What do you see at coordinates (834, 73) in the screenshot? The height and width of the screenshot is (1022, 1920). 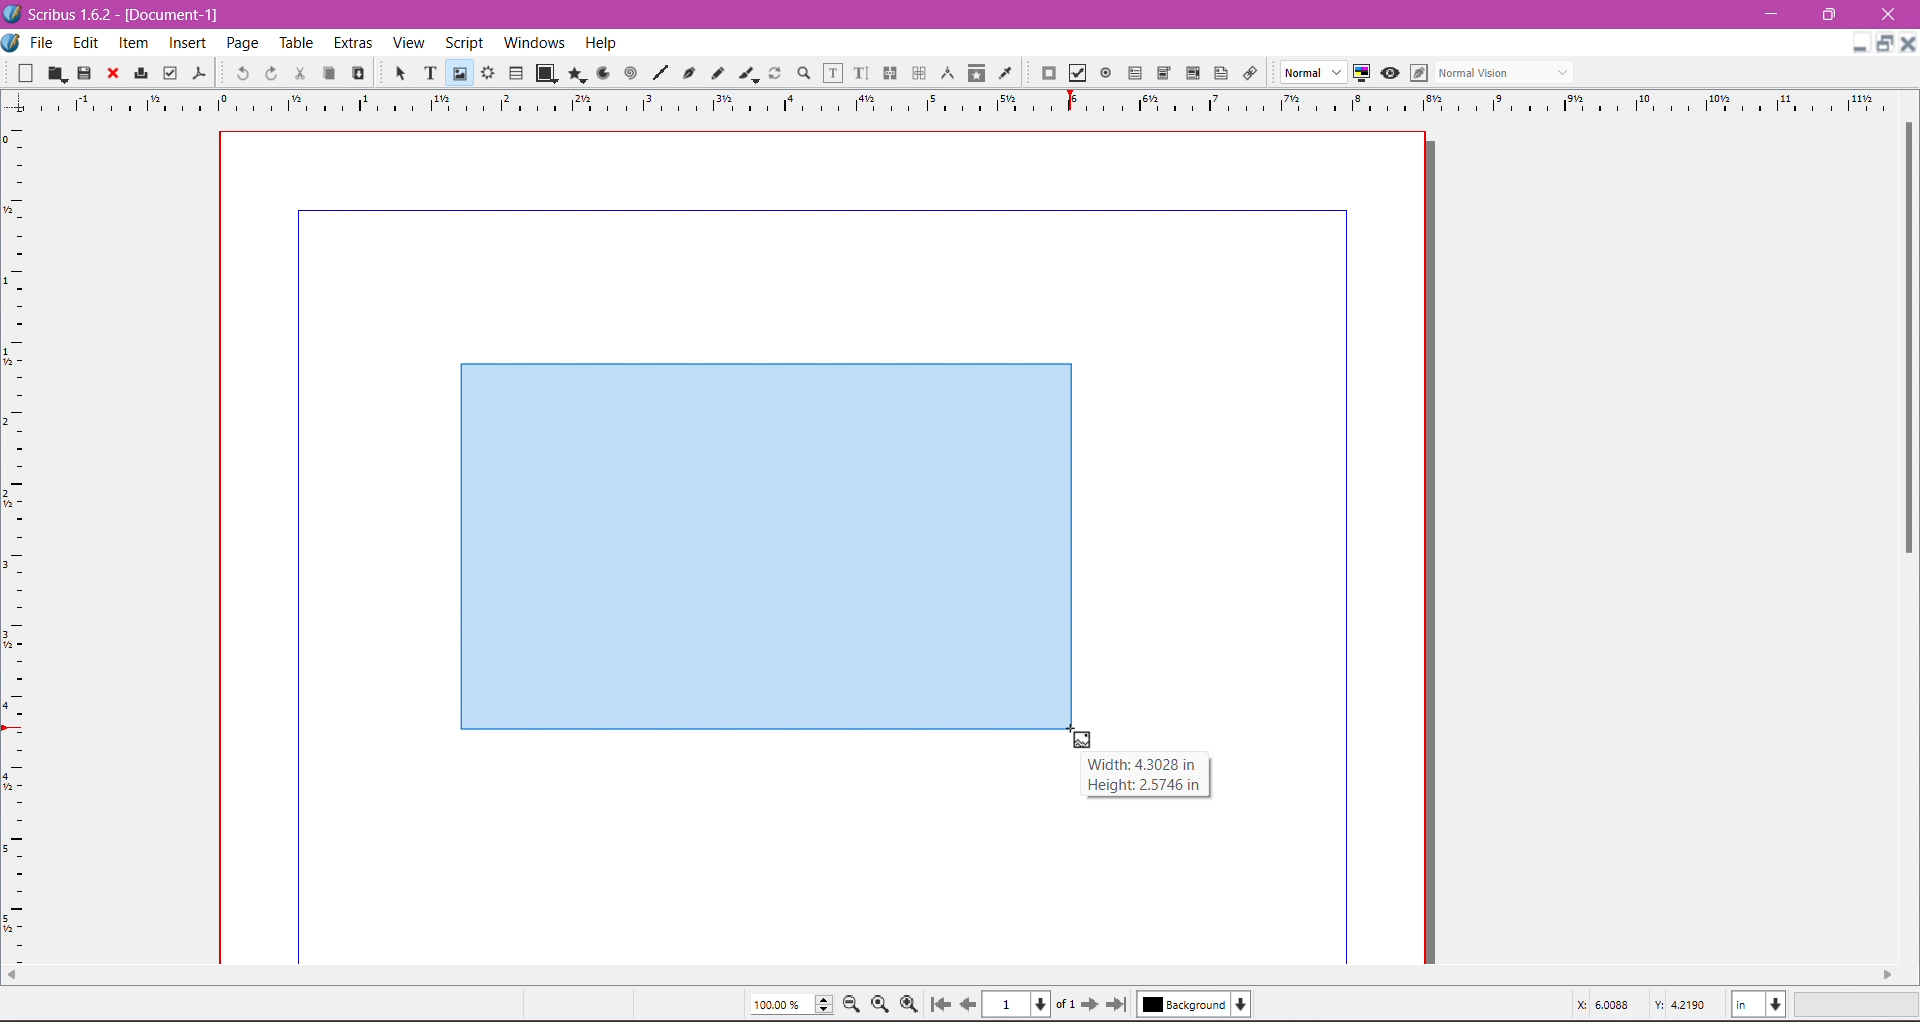 I see `Edit Contents of Frames` at bounding box center [834, 73].